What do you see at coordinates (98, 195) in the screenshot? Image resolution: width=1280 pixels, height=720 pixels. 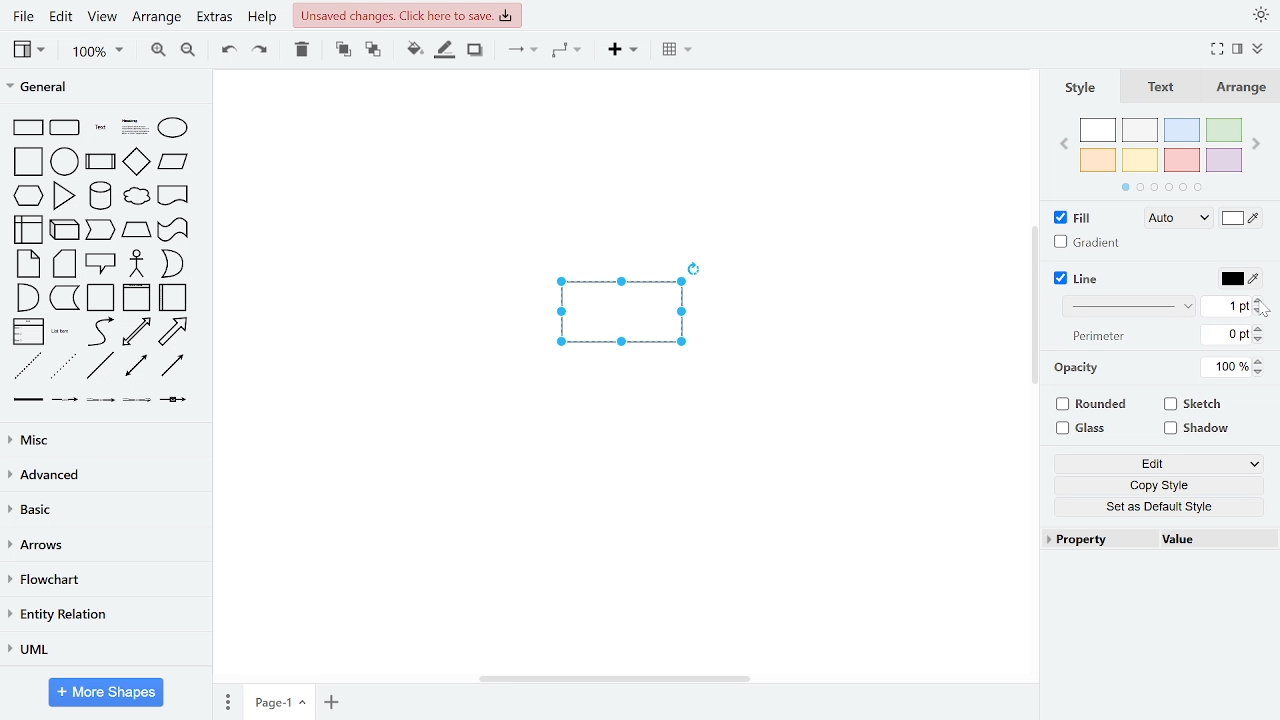 I see `general shapes` at bounding box center [98, 195].